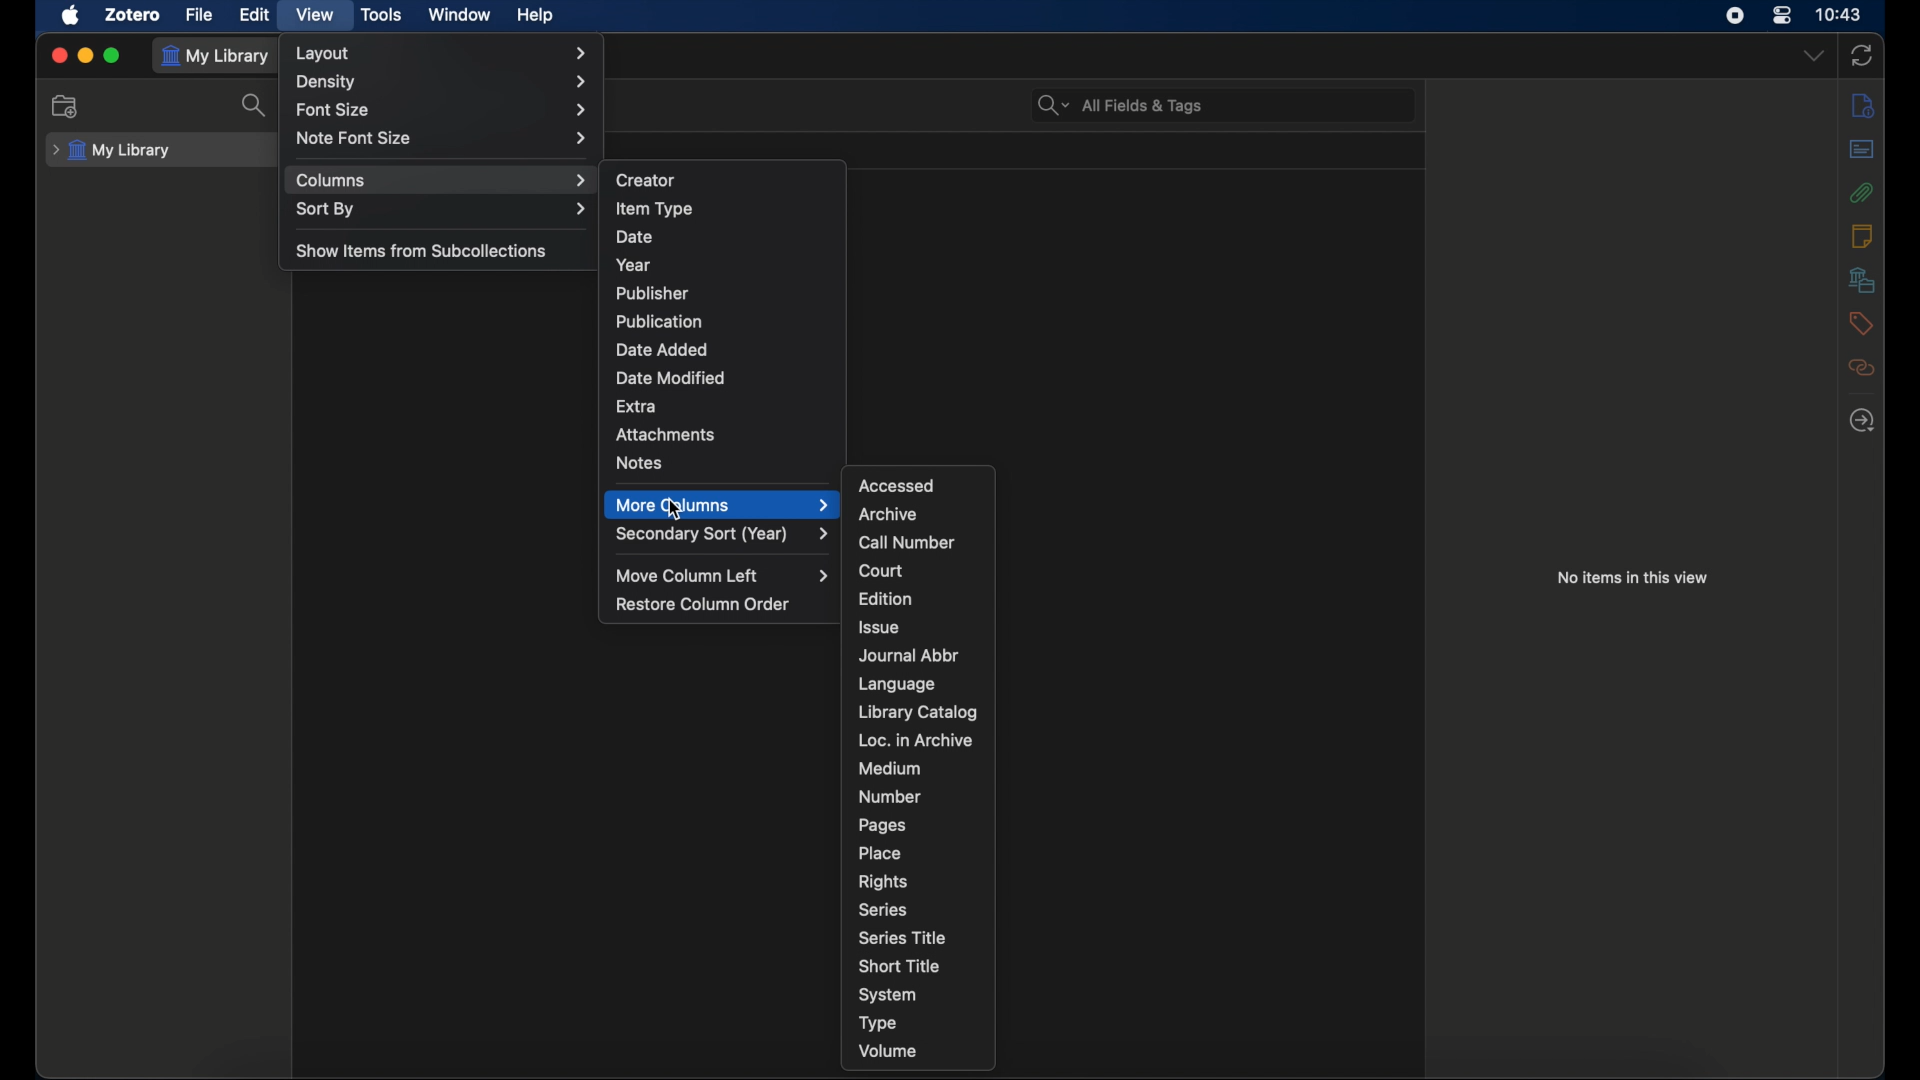 The height and width of the screenshot is (1080, 1920). I want to click on tags, so click(1861, 322).